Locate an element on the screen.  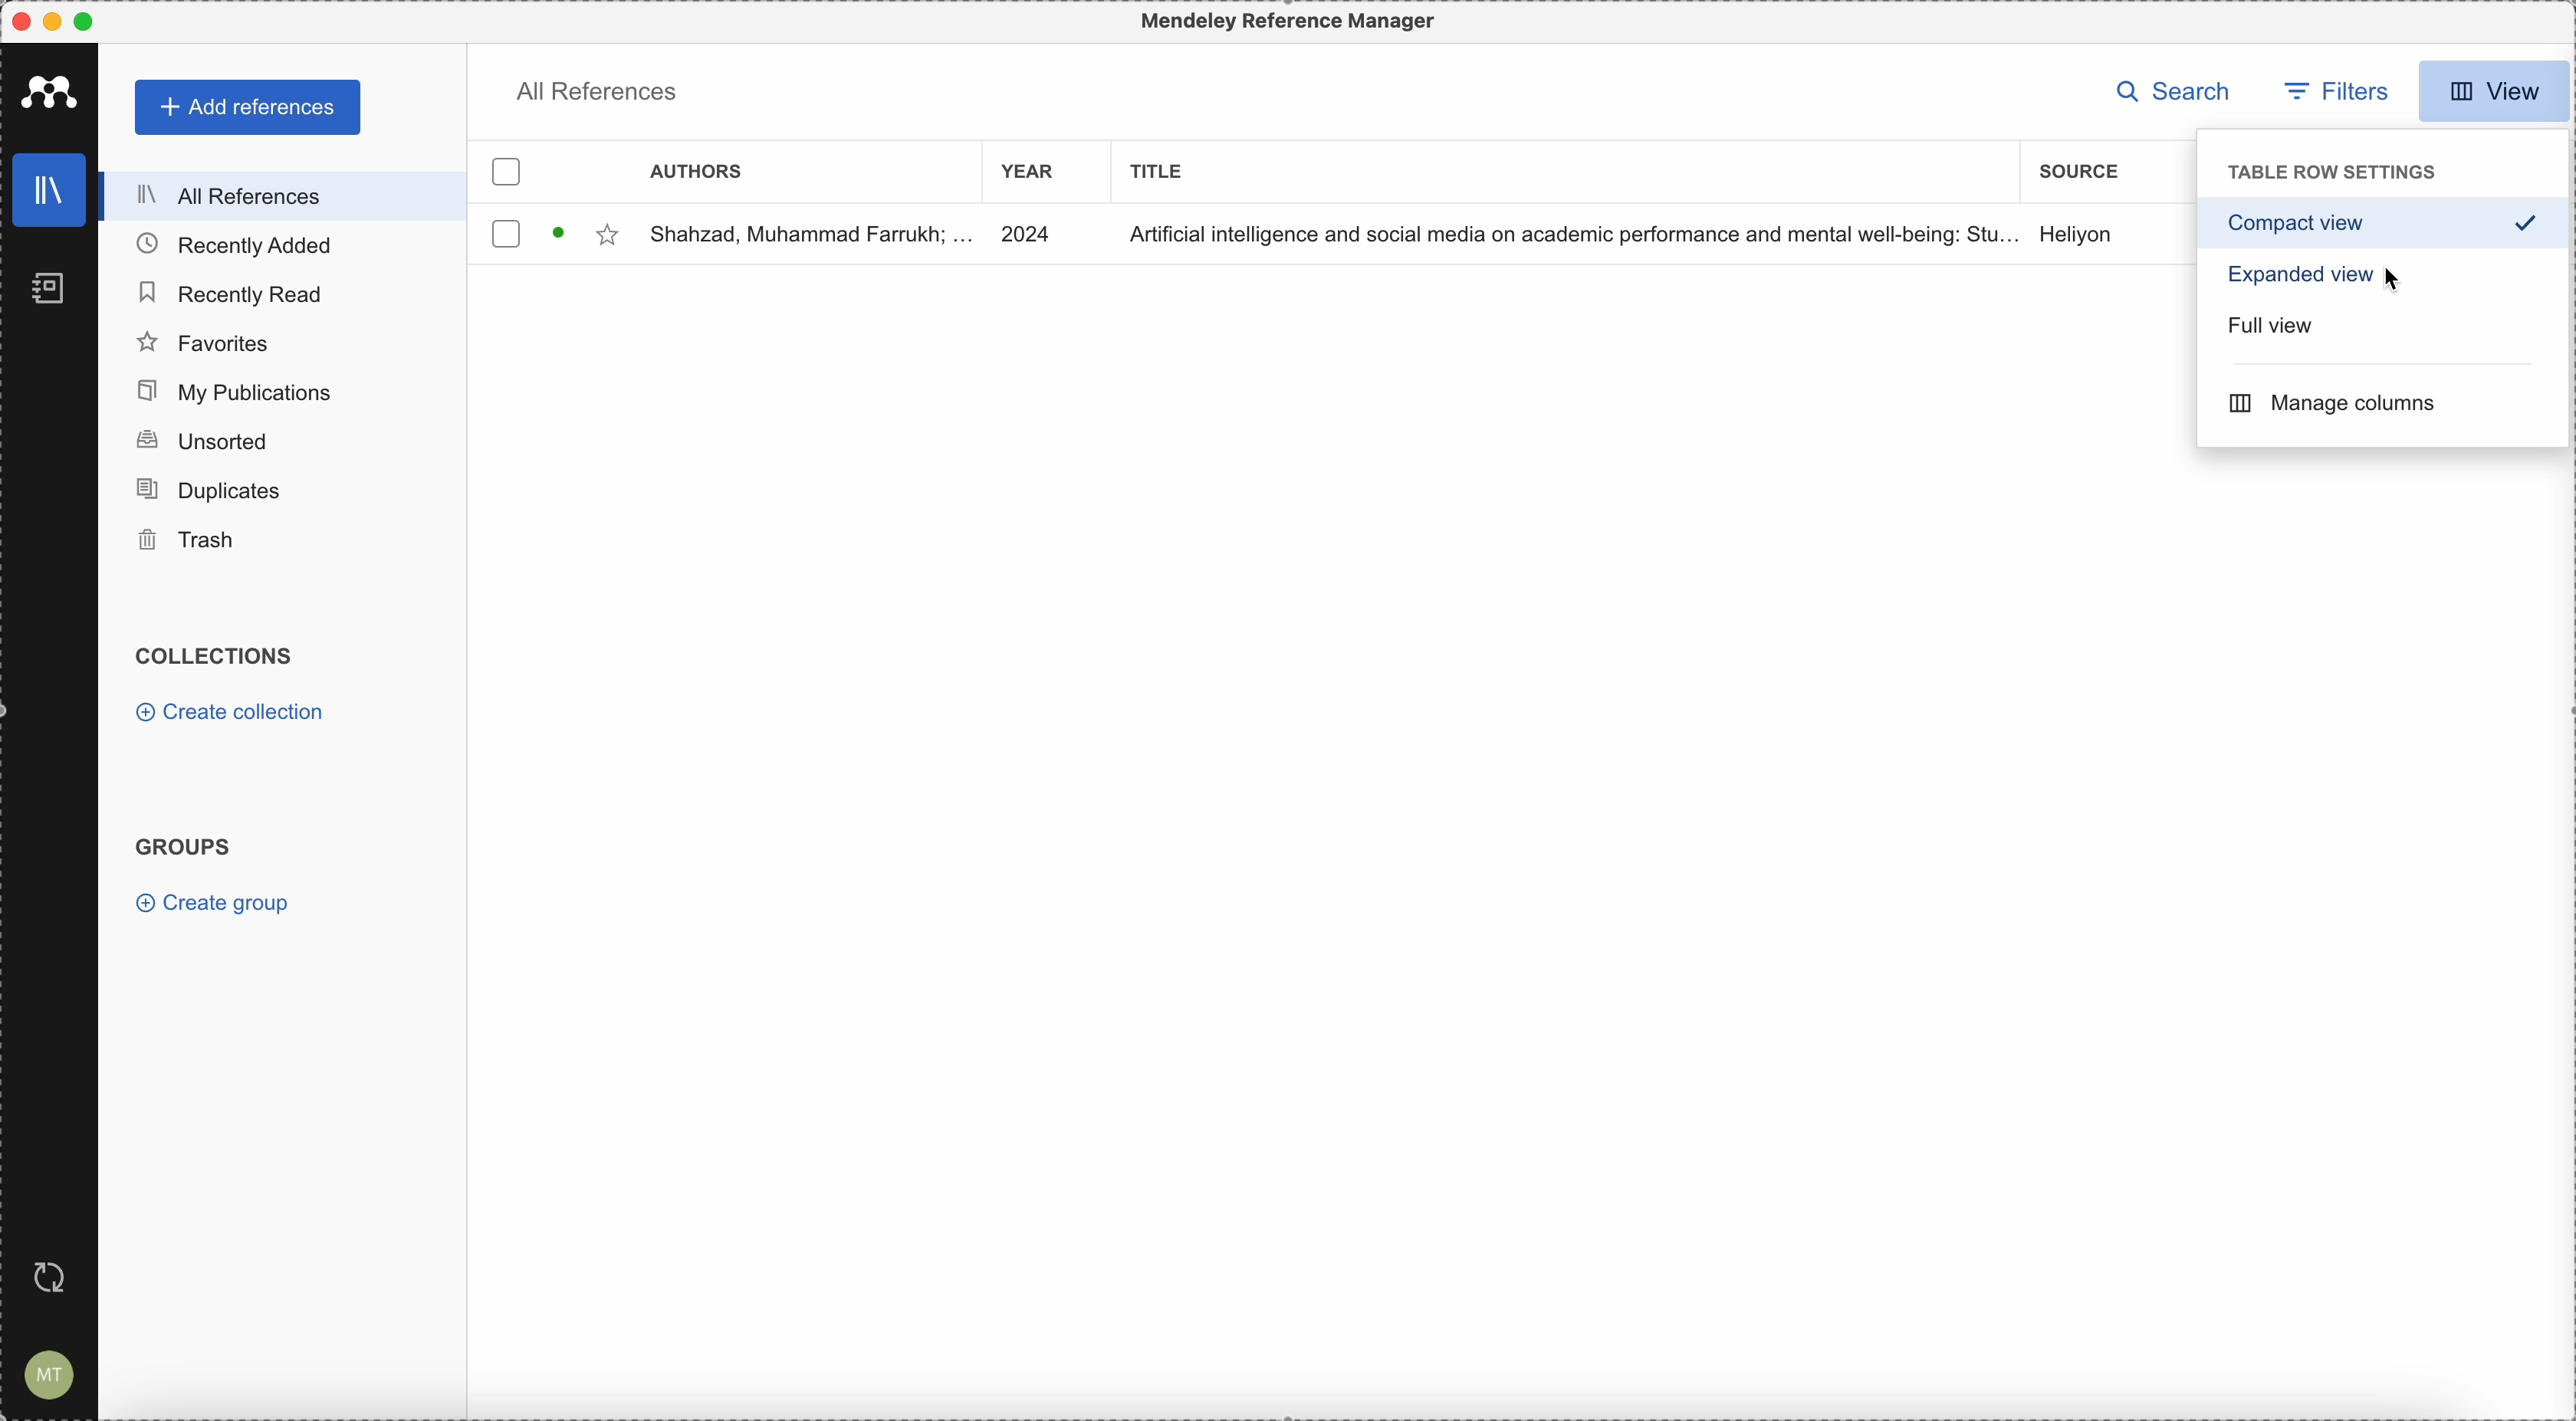
Heliyon is located at coordinates (2079, 235).